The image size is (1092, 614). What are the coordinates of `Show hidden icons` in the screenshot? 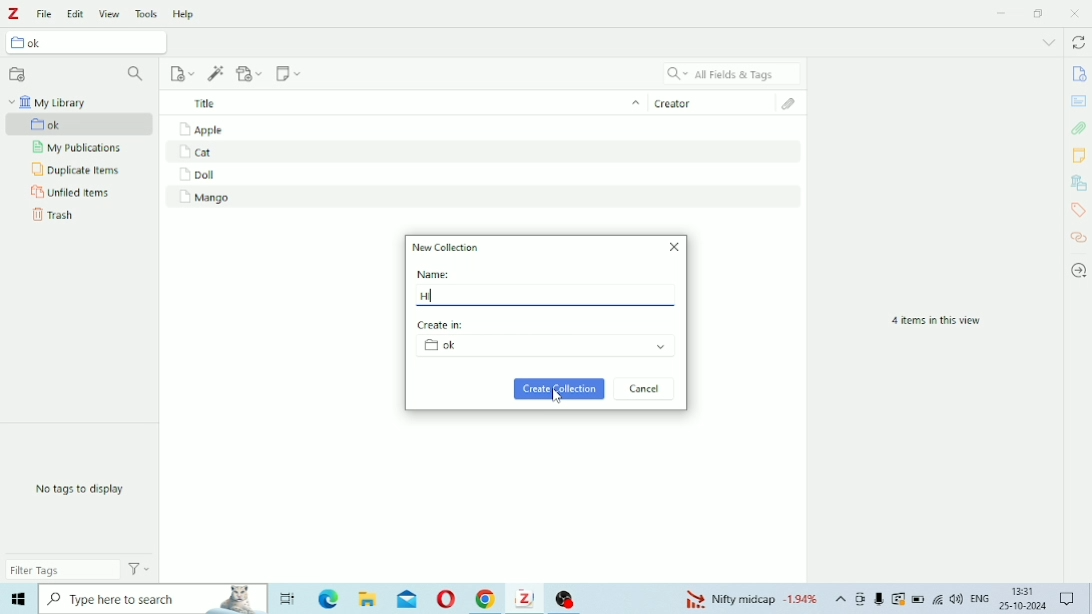 It's located at (841, 599).